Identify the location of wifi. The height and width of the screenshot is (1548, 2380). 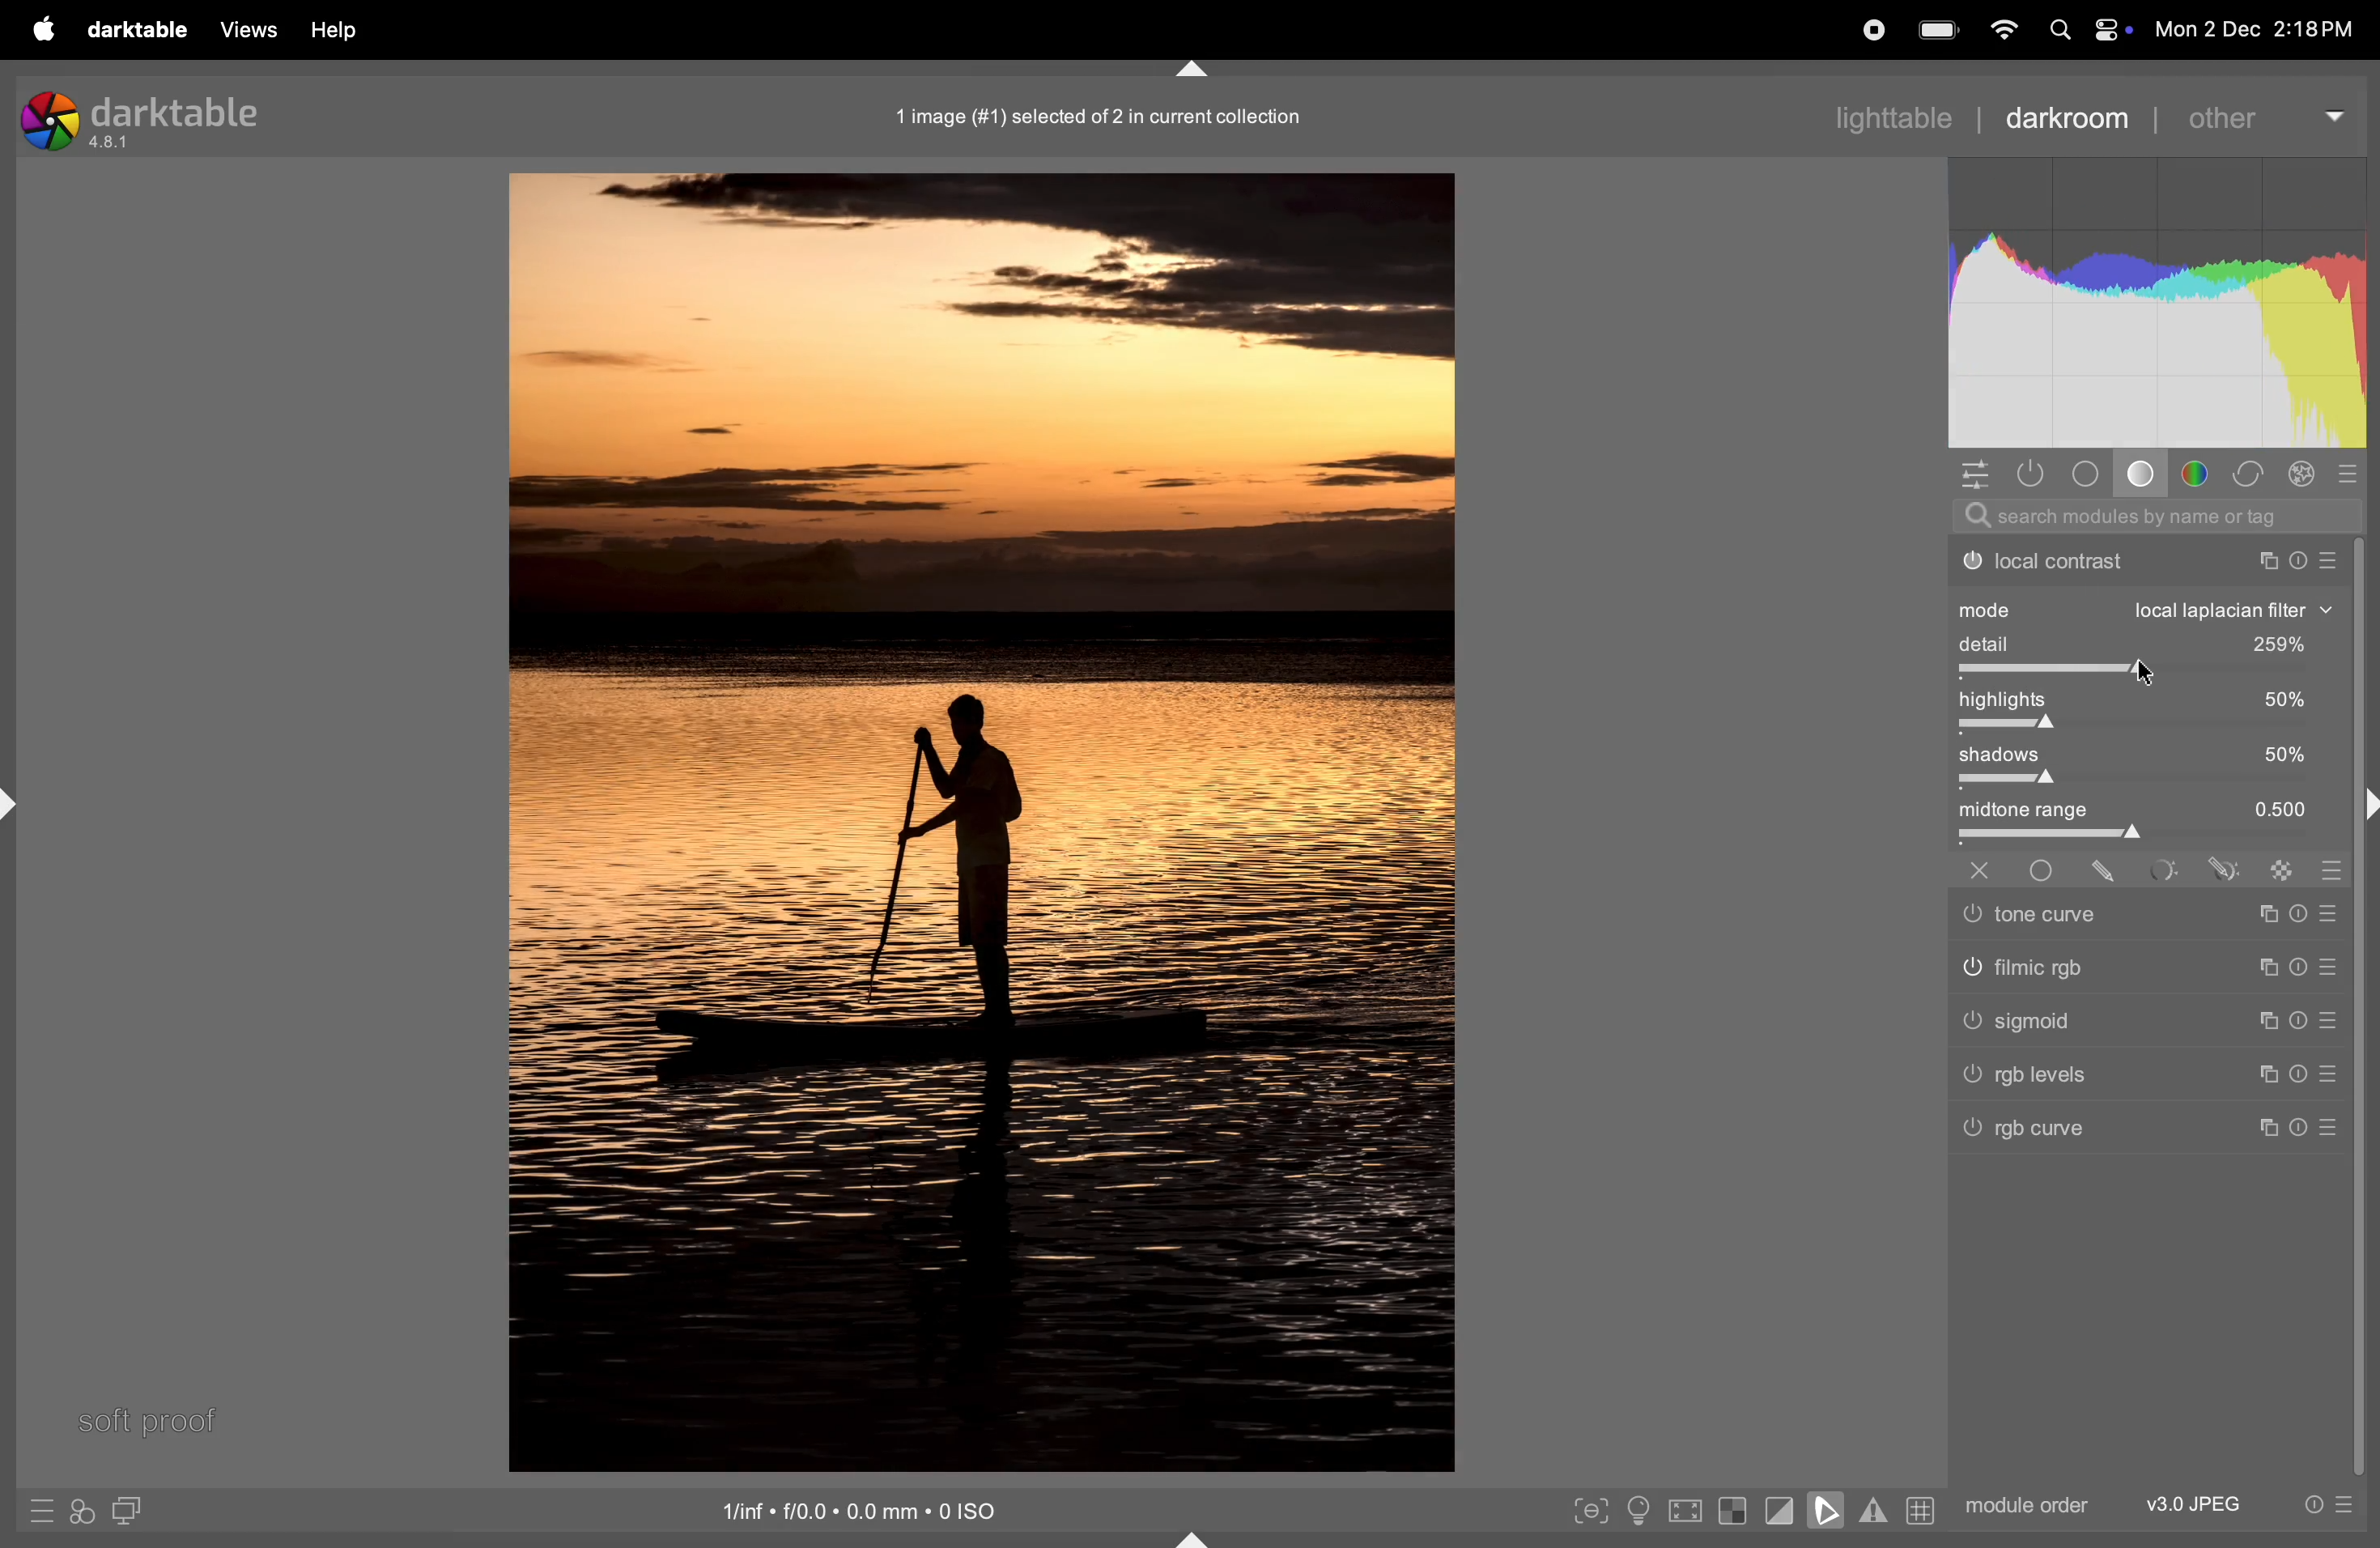
(2000, 29).